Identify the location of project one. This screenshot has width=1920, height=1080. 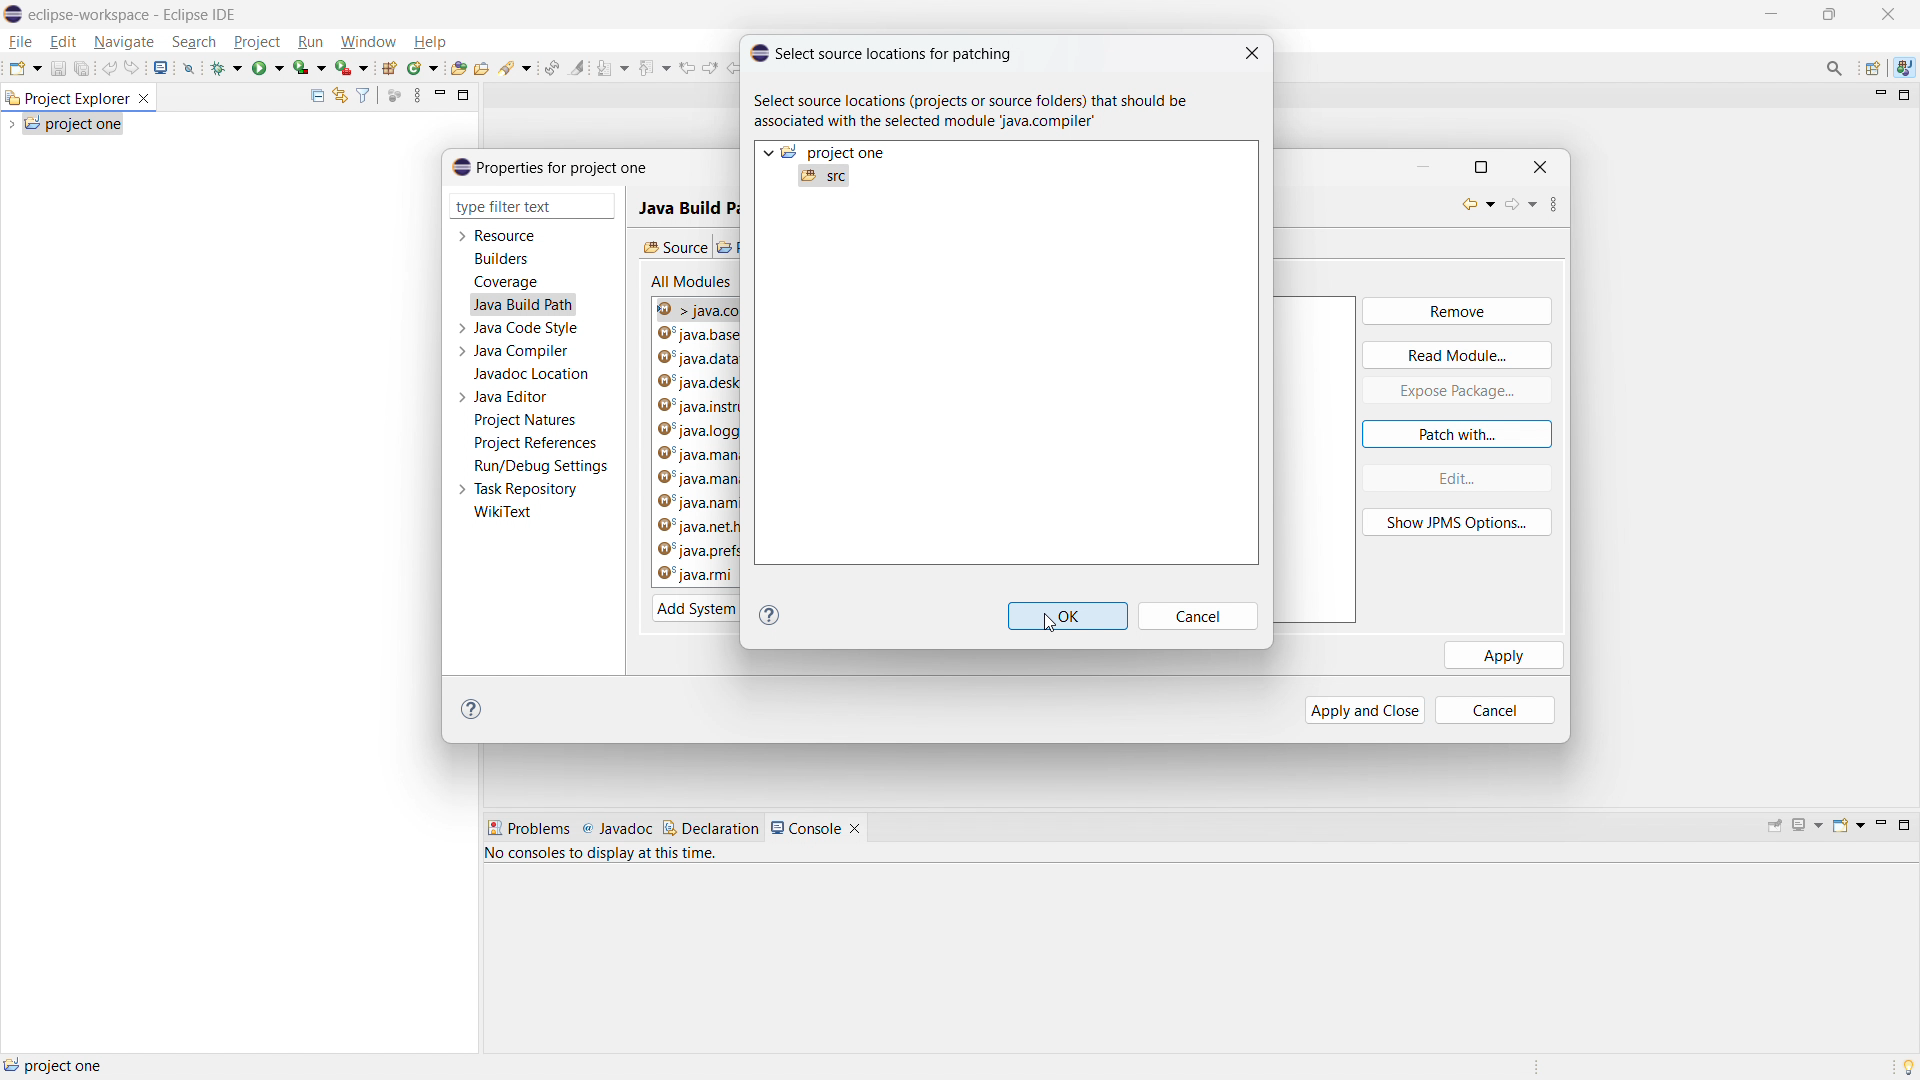
(74, 123).